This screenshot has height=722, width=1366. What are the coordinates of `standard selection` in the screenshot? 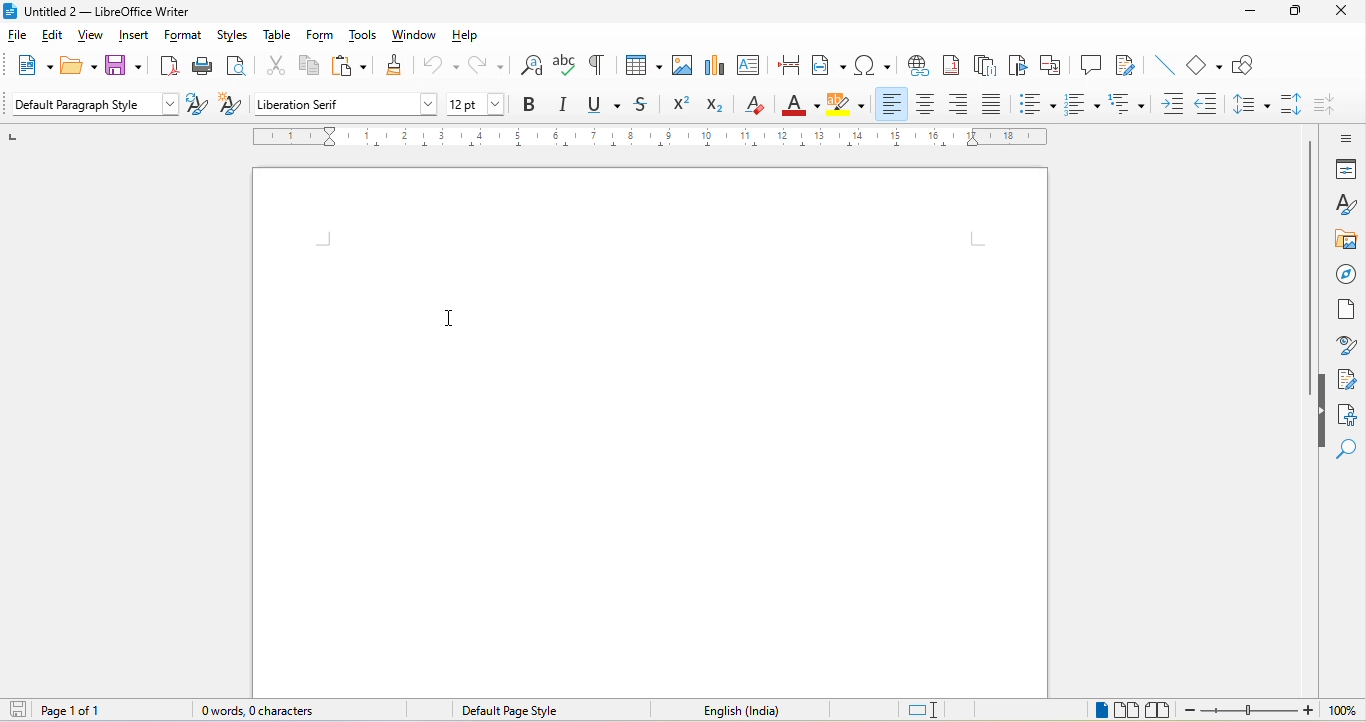 It's located at (930, 709).